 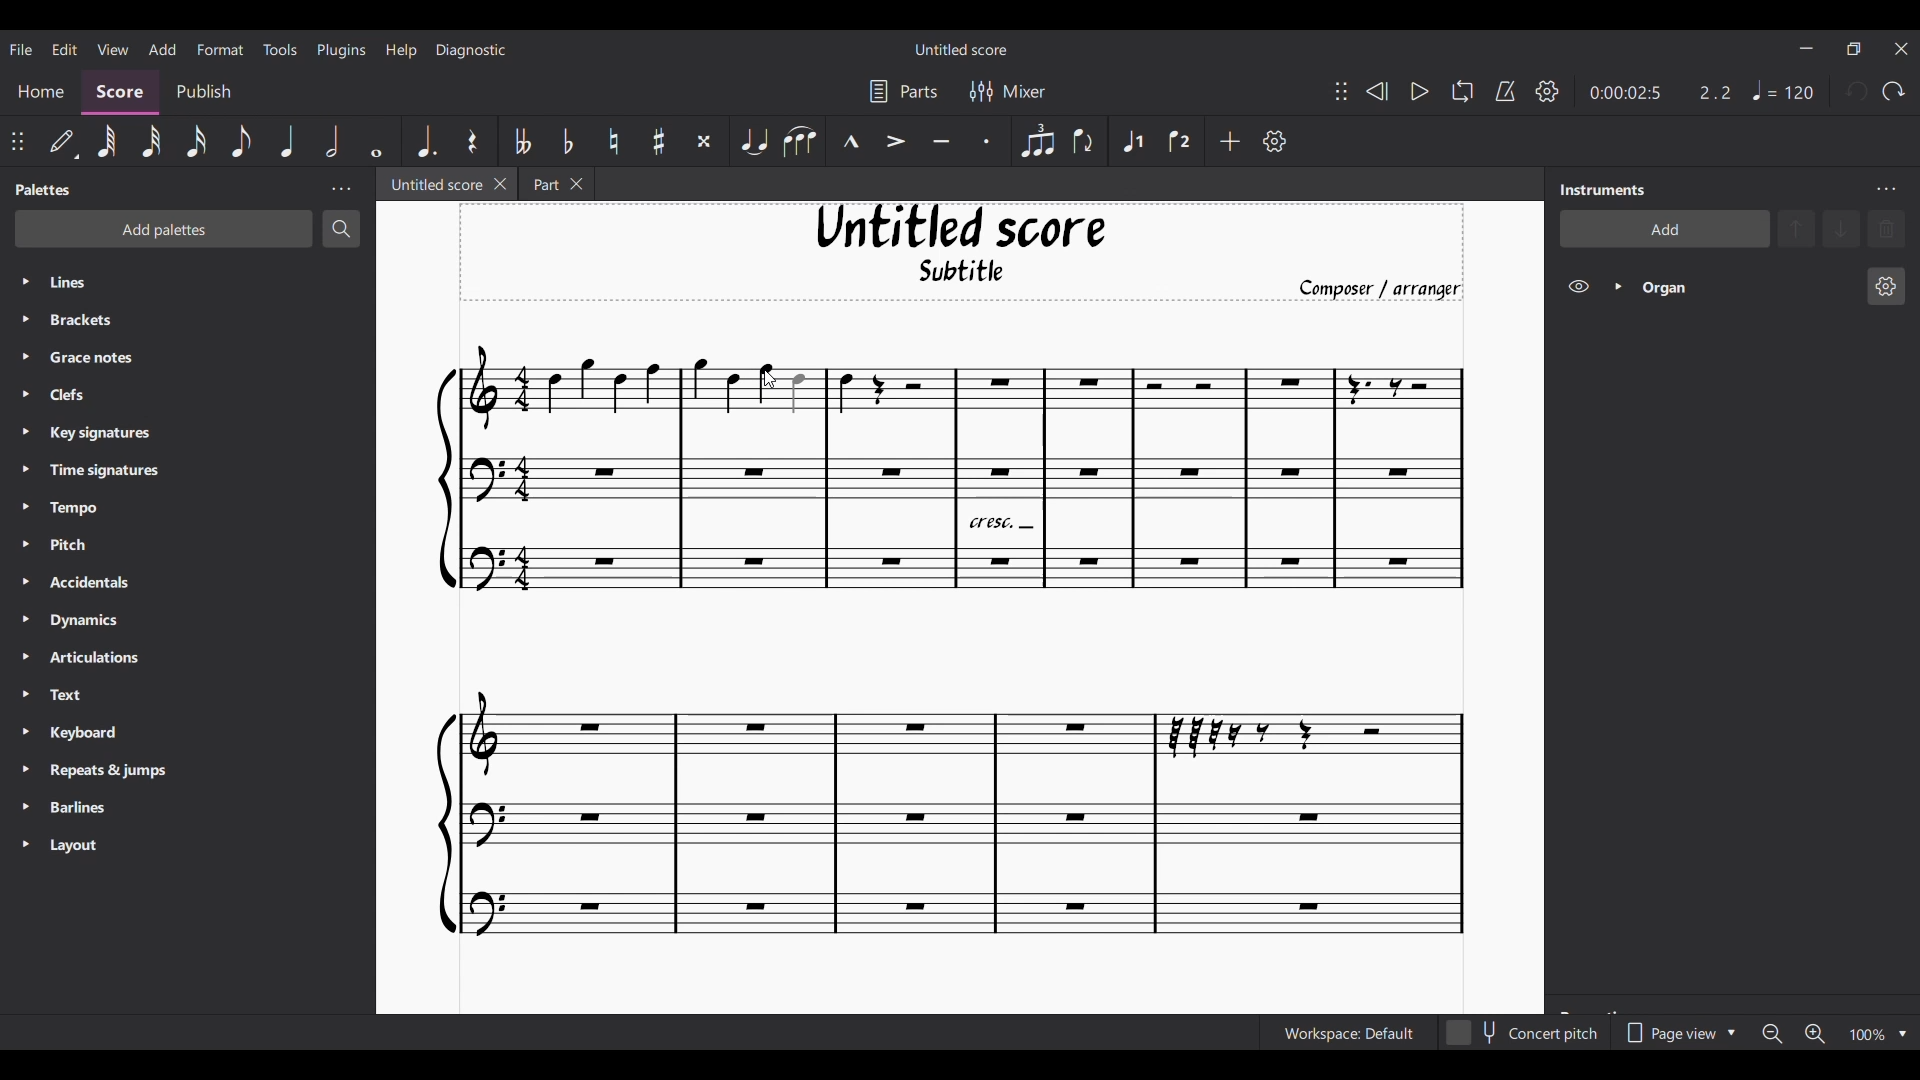 What do you see at coordinates (279, 48) in the screenshot?
I see `Tools menu` at bounding box center [279, 48].